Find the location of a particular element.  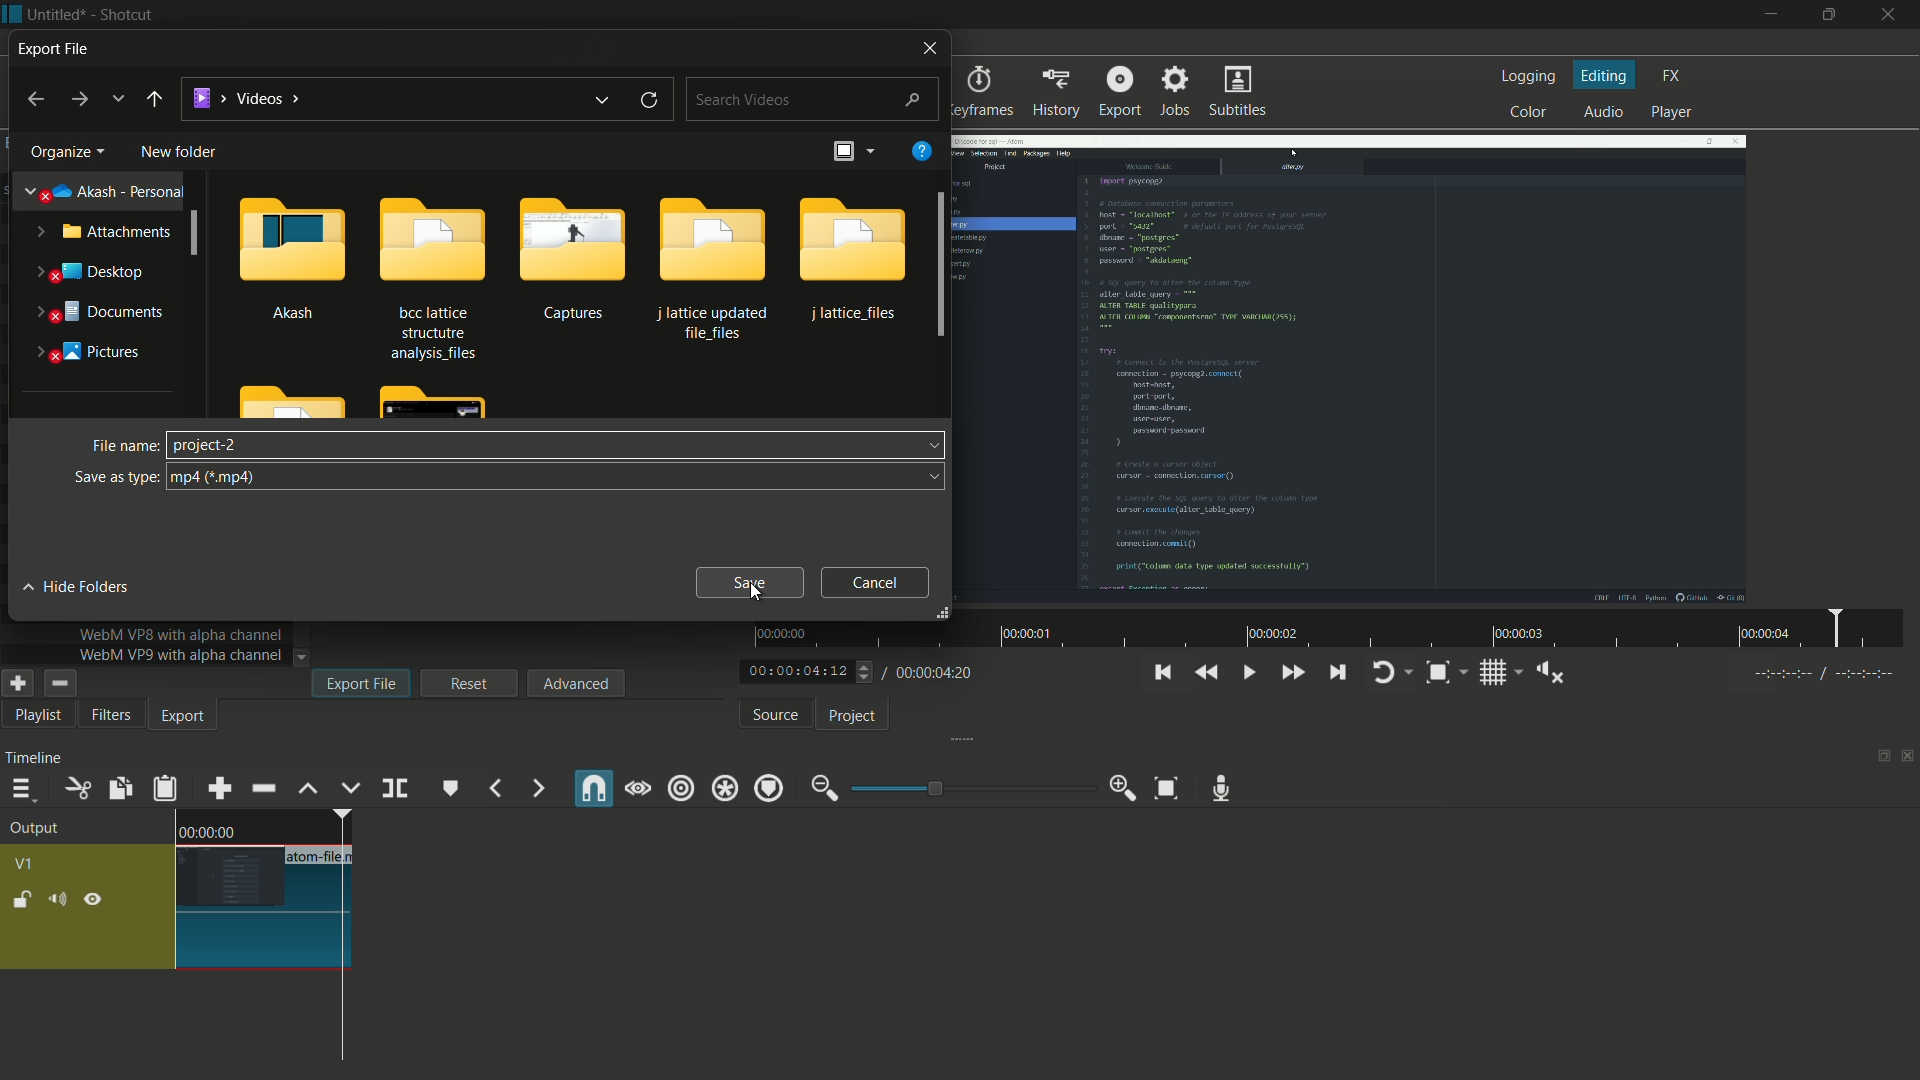

editing is located at coordinates (1606, 76).